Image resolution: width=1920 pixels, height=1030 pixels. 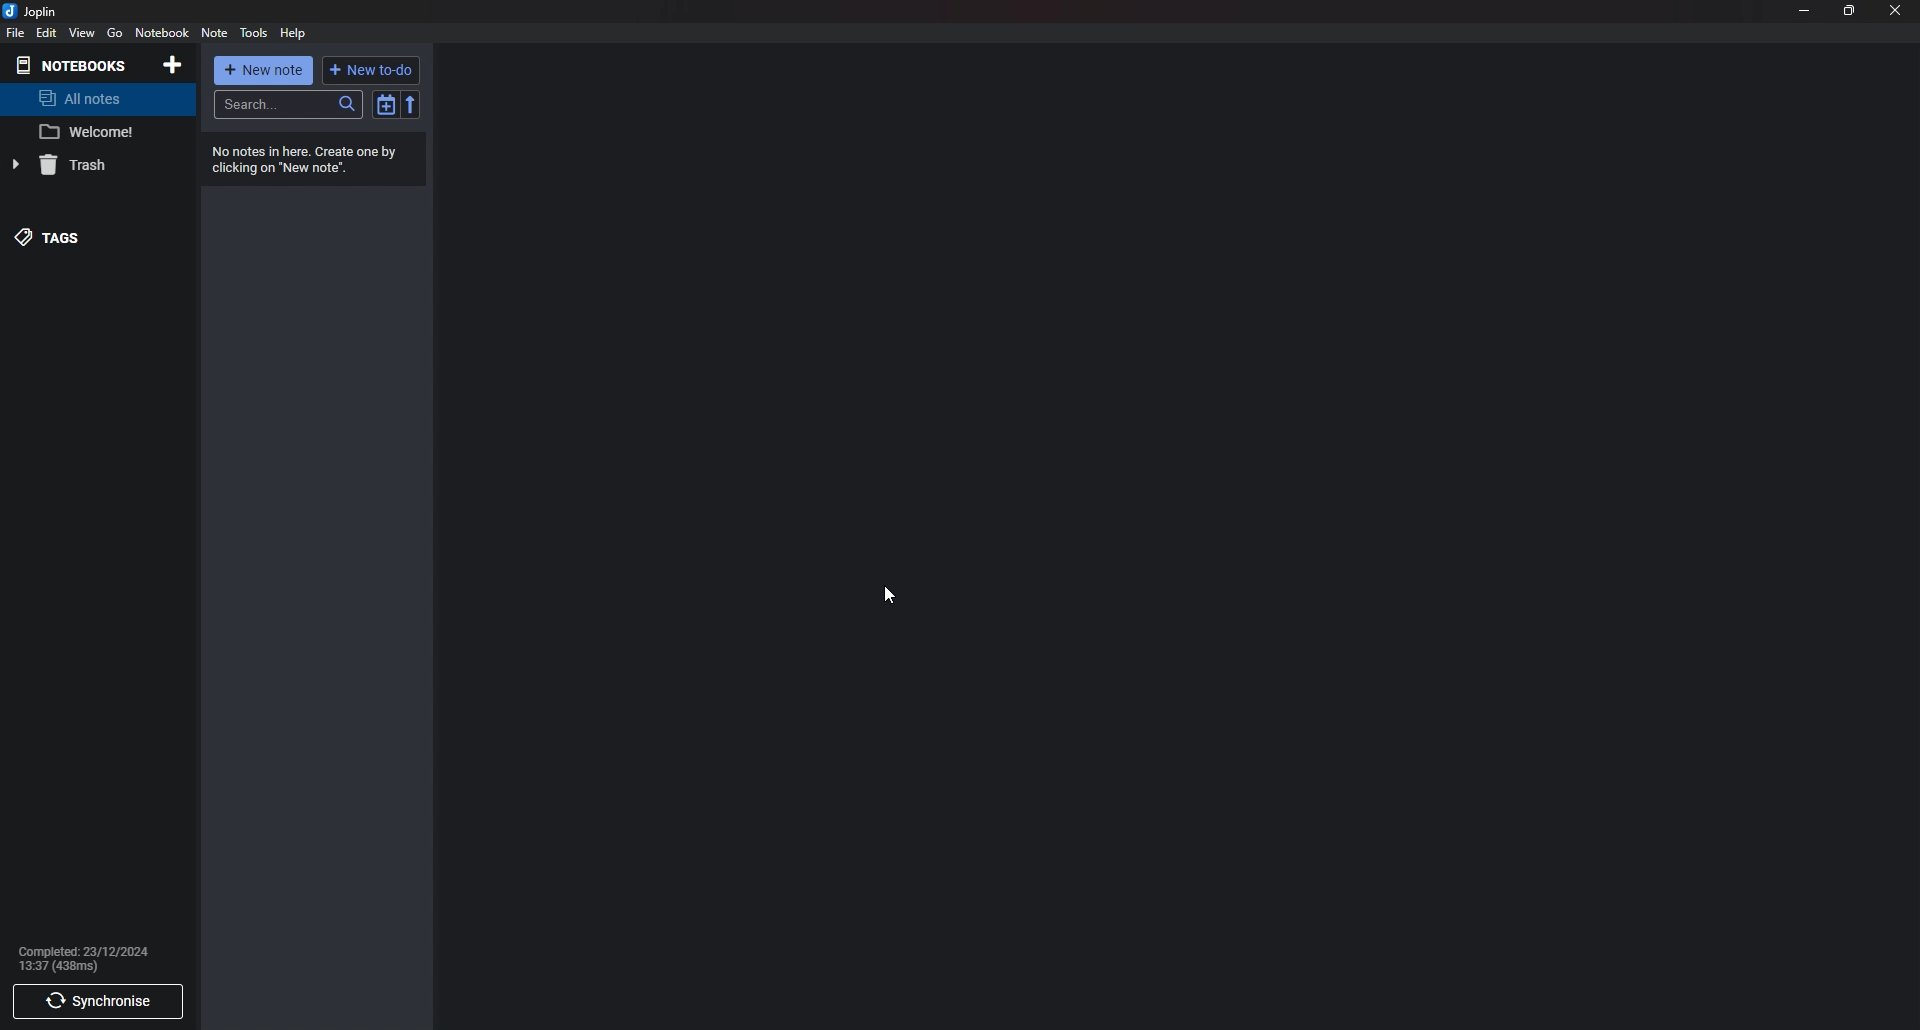 I want to click on note, so click(x=214, y=34).